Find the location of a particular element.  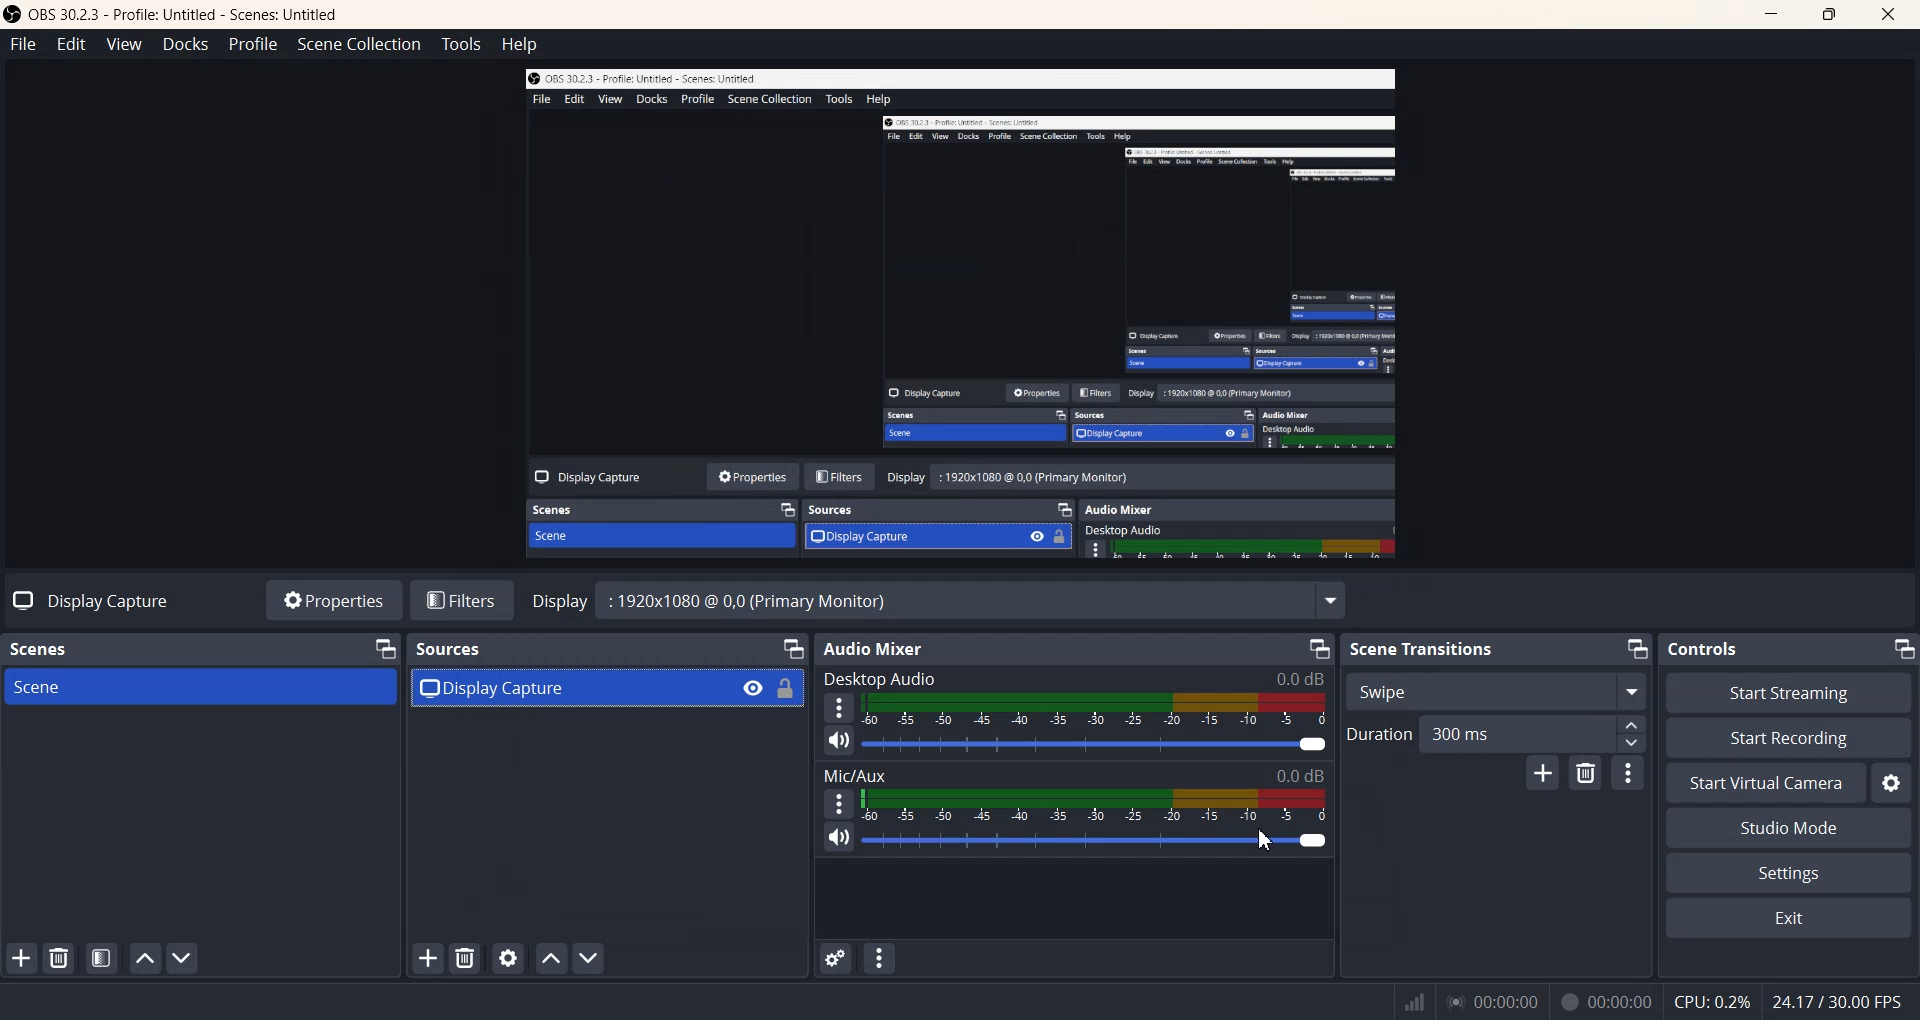

Help is located at coordinates (519, 44).